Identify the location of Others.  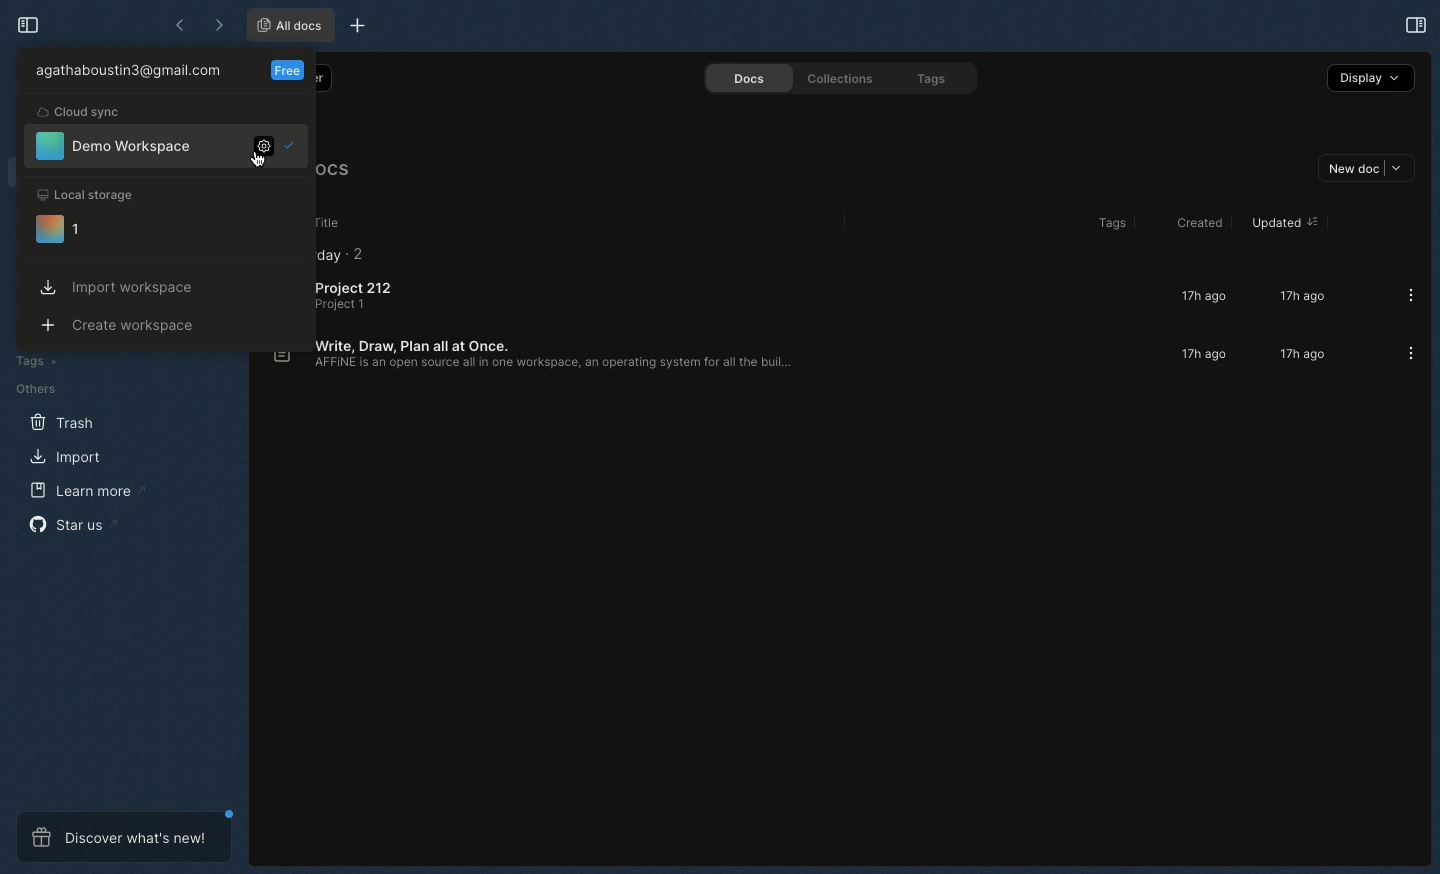
(34, 388).